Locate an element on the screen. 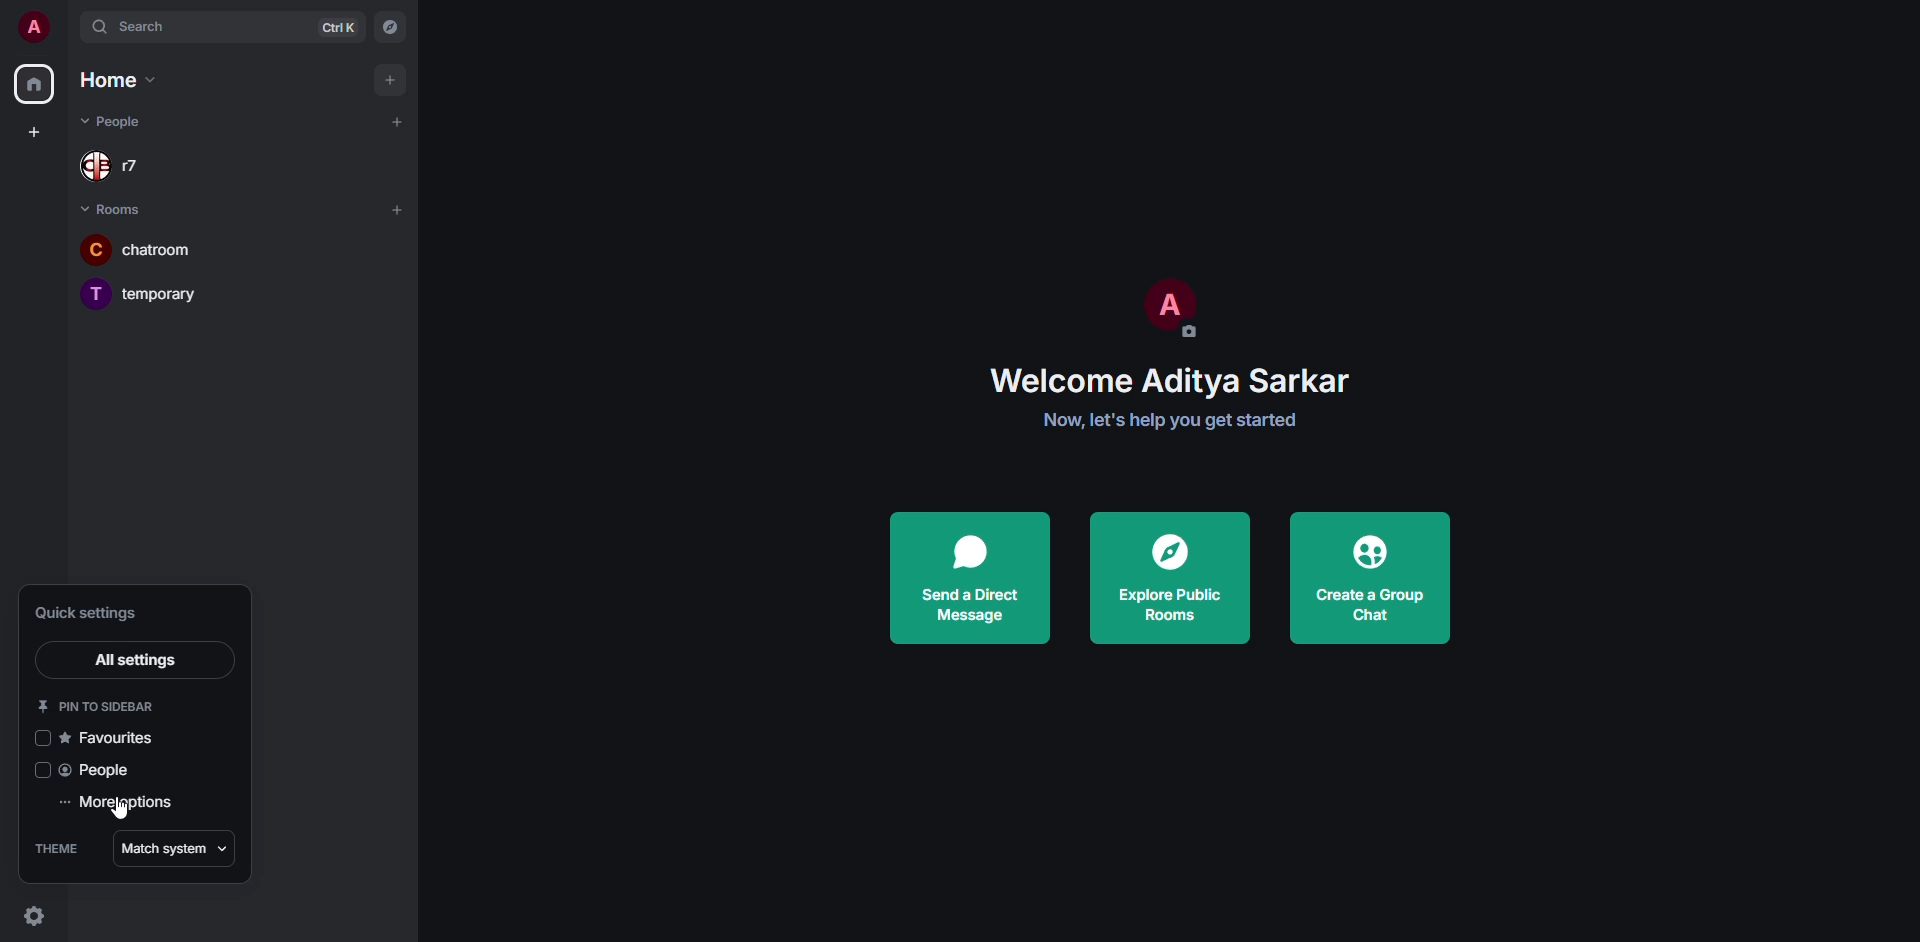  temporary is located at coordinates (142, 292).